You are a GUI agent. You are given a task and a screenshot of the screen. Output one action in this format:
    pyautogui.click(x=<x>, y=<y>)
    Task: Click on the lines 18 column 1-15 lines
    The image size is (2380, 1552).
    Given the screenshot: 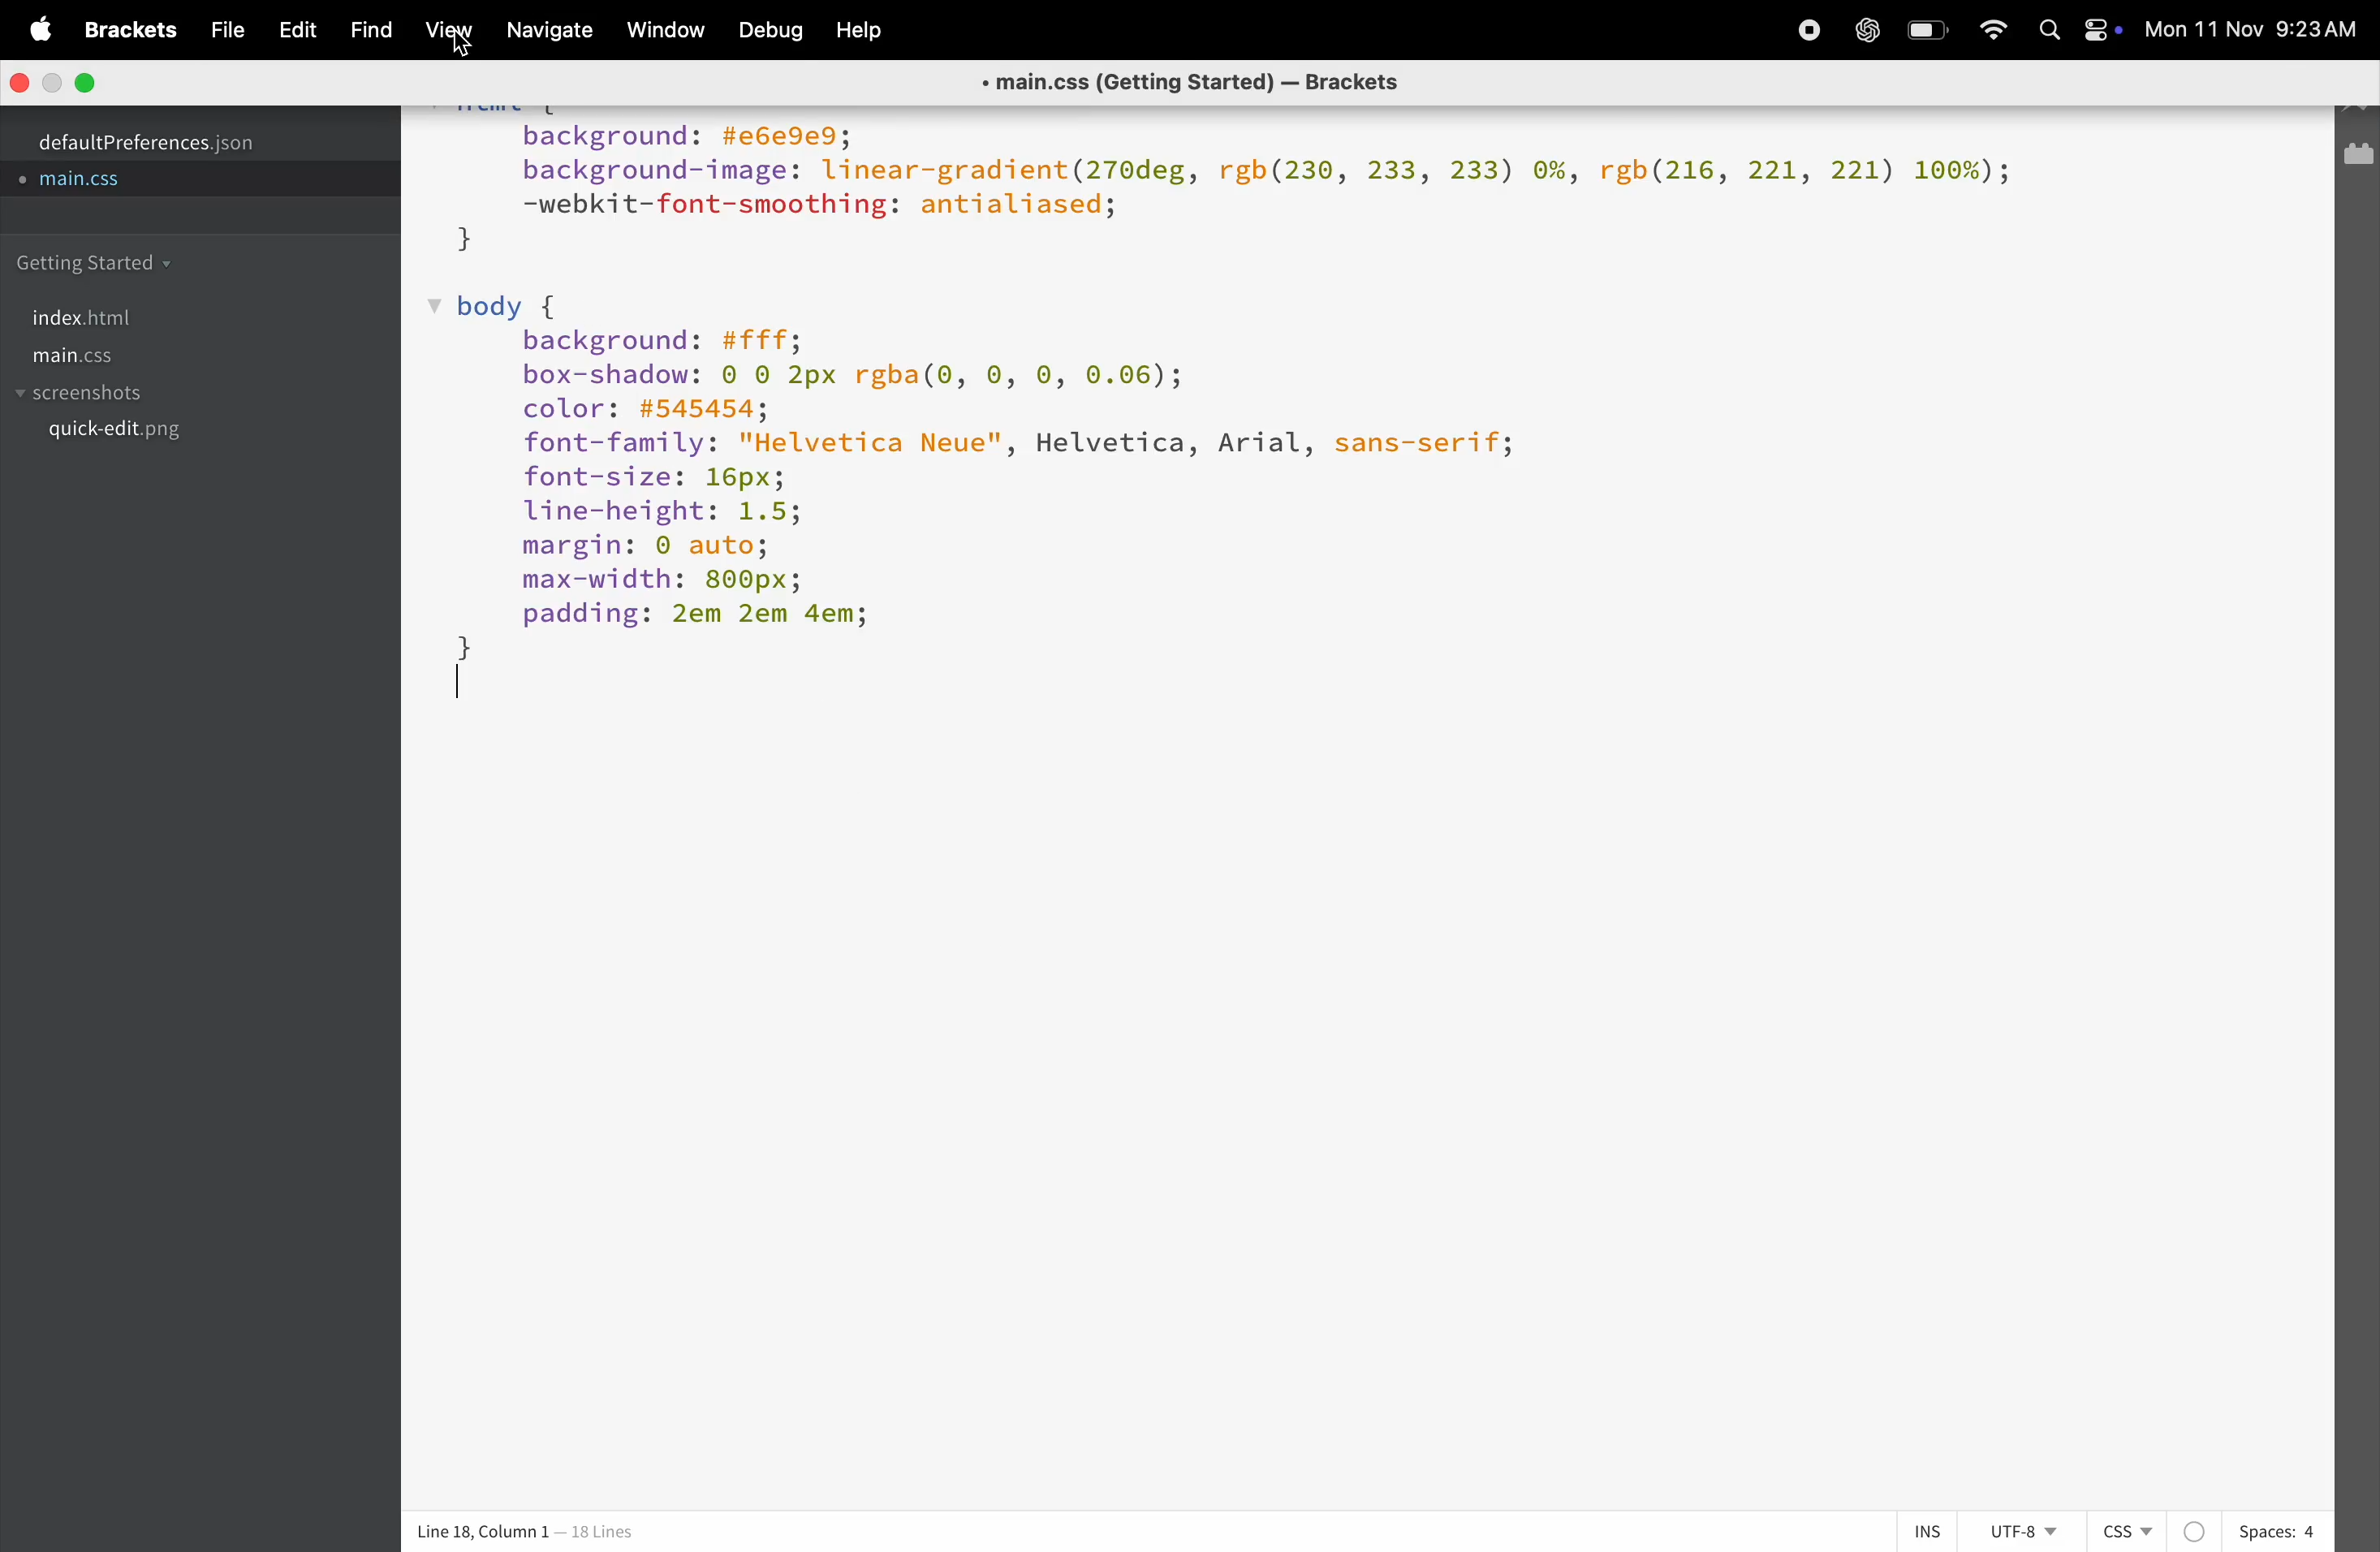 What is the action you would take?
    pyautogui.click(x=585, y=1533)
    